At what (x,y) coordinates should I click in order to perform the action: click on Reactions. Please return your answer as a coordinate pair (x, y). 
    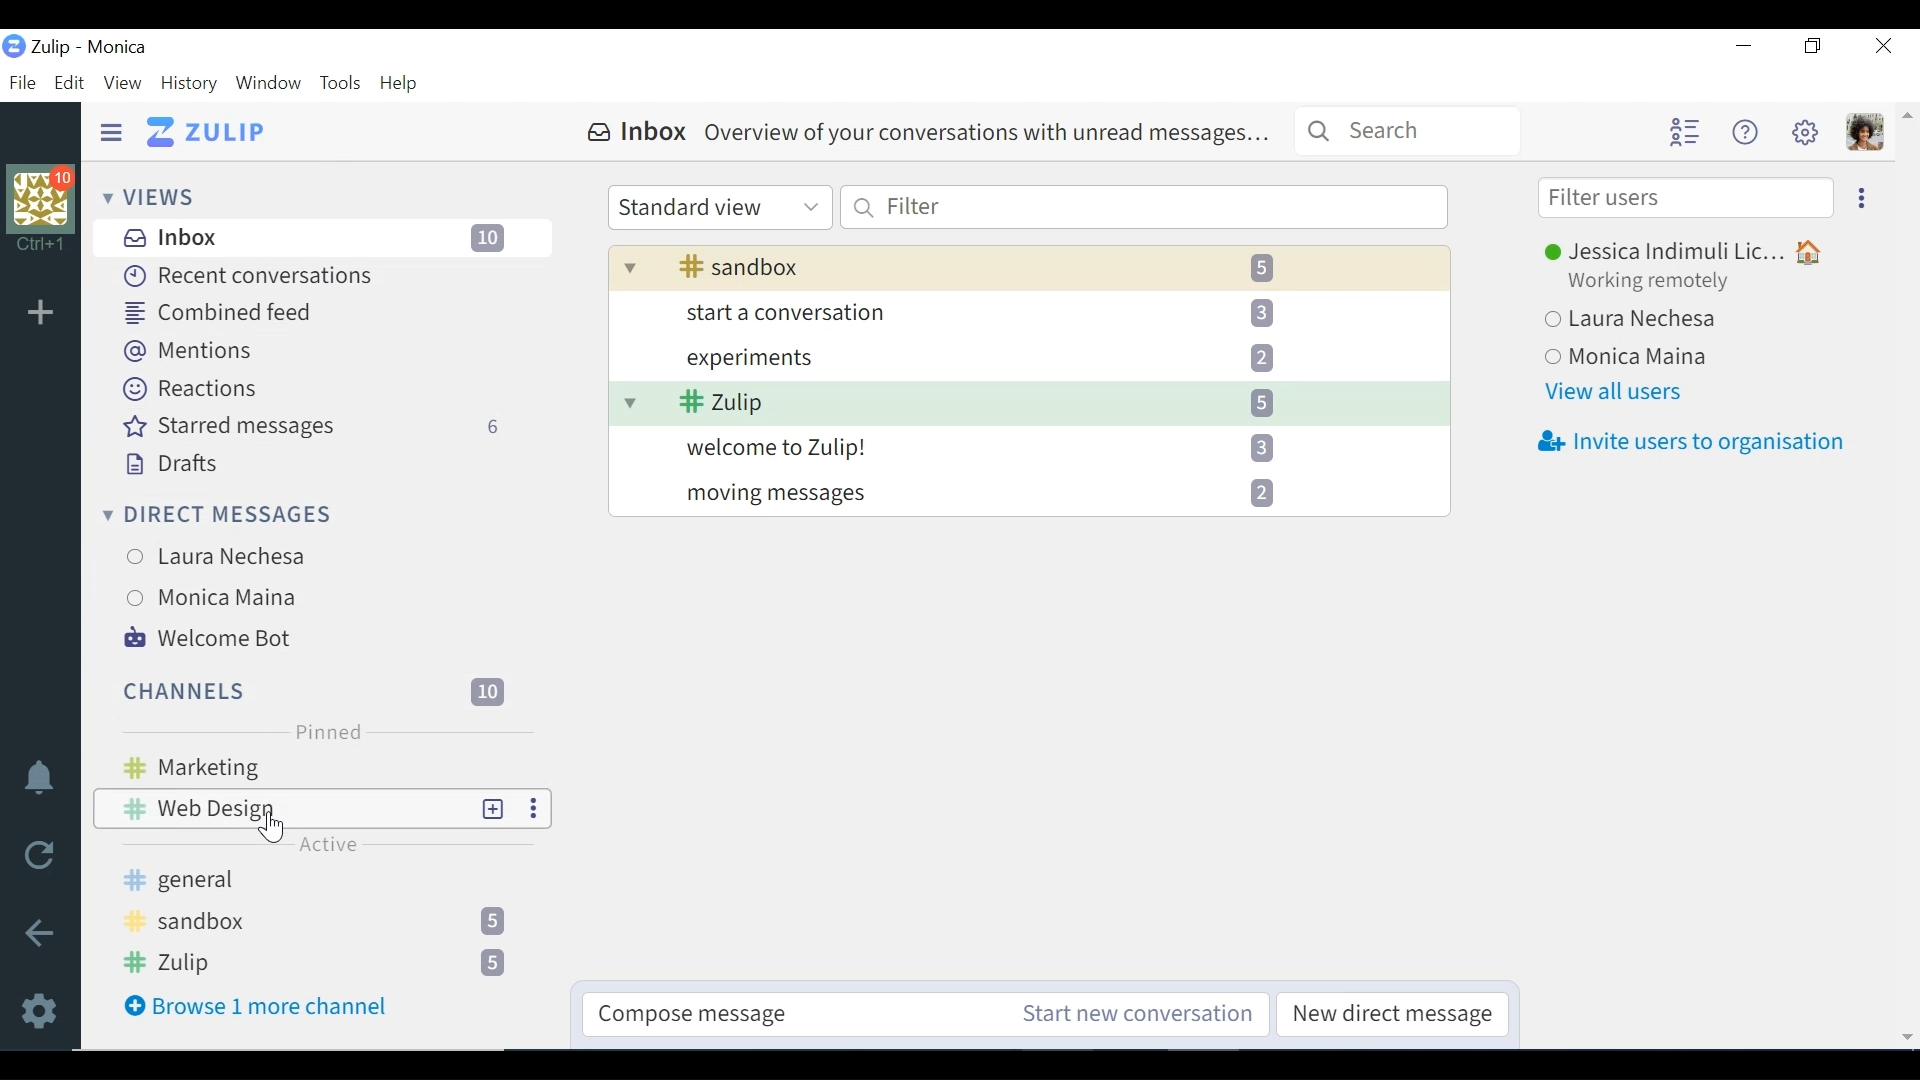
    Looking at the image, I should click on (187, 388).